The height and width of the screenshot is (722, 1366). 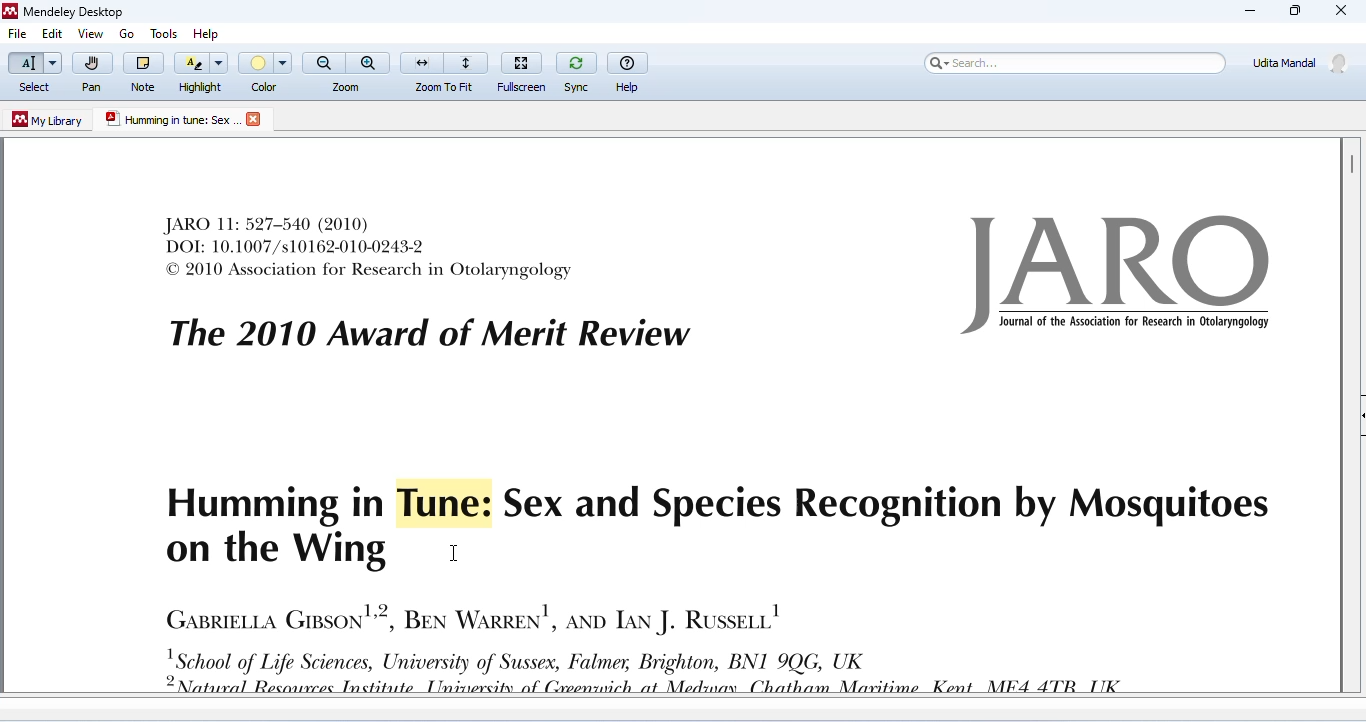 What do you see at coordinates (370, 247) in the screenshot?
I see `JARO 11: 527-540 (2010)
DOI: 10.1007/510162-010-0243-2
© 2010 Association for Research in Otolaryngology` at bounding box center [370, 247].